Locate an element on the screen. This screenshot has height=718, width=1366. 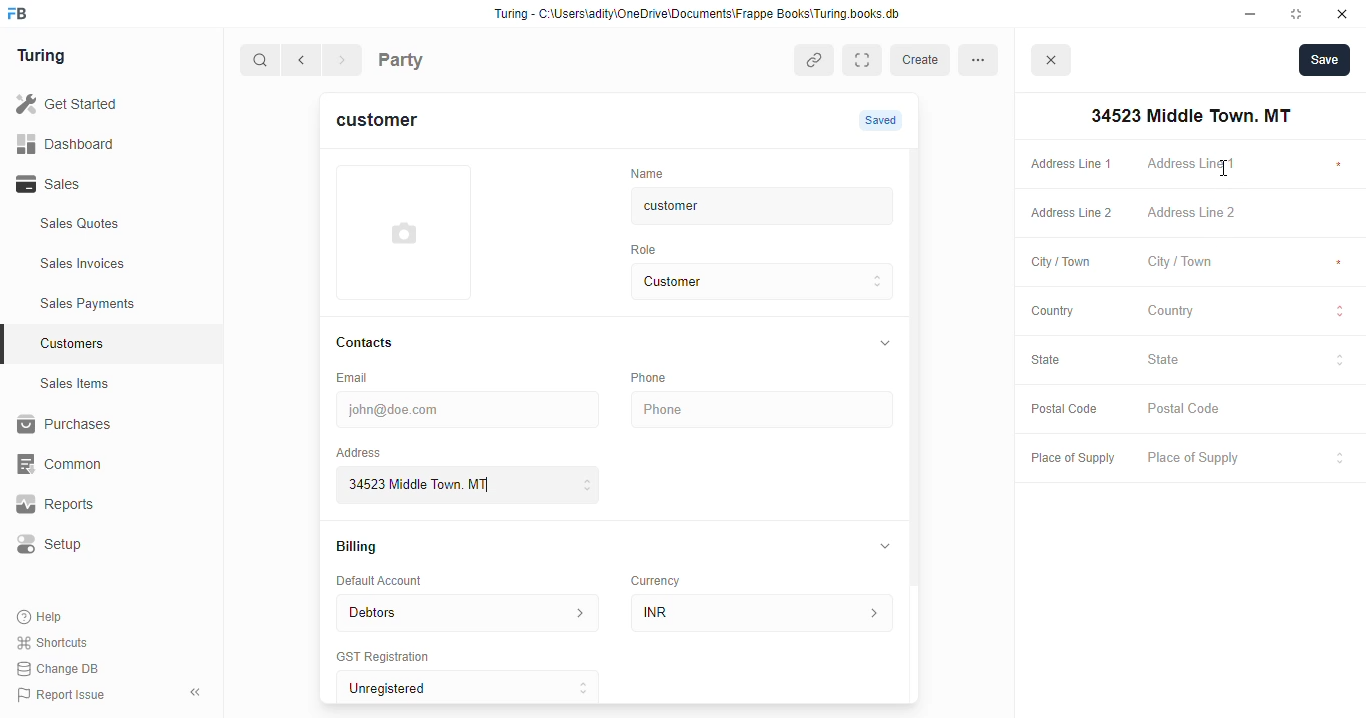
Role is located at coordinates (650, 249).